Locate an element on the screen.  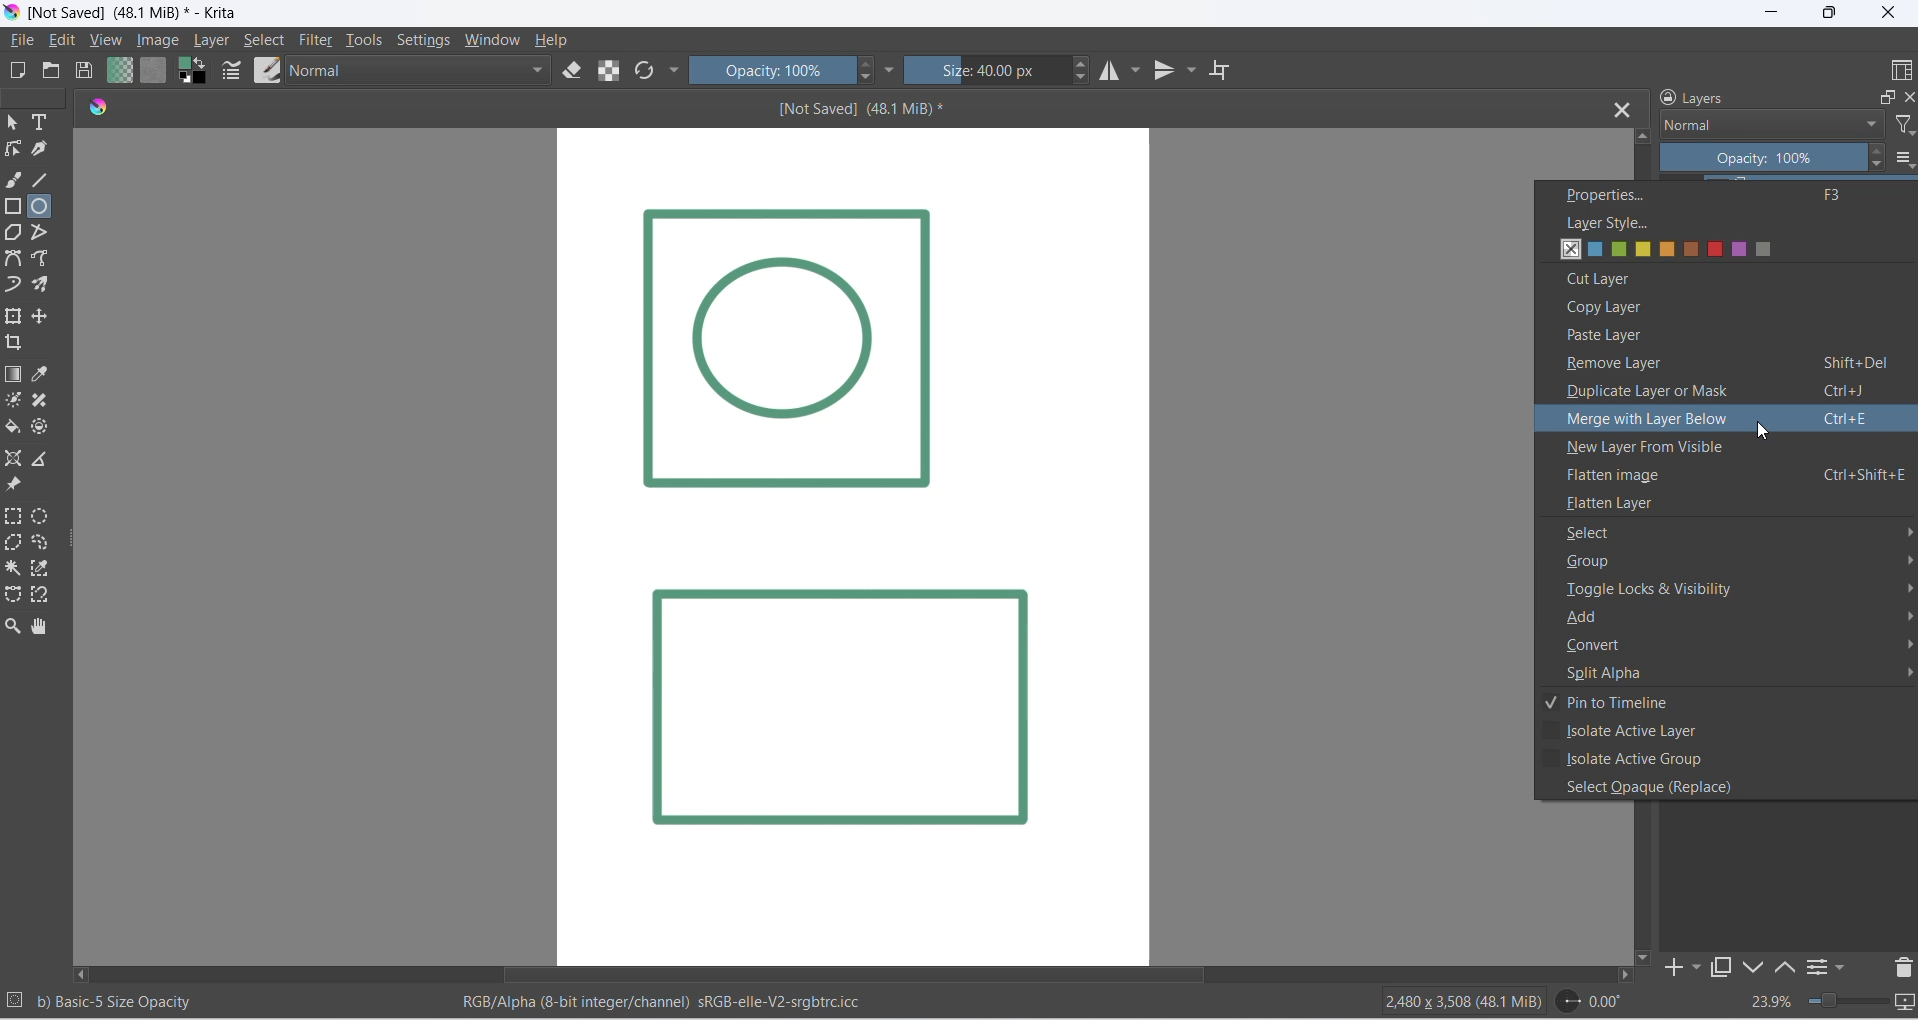
copy layer is located at coordinates (1718, 310).